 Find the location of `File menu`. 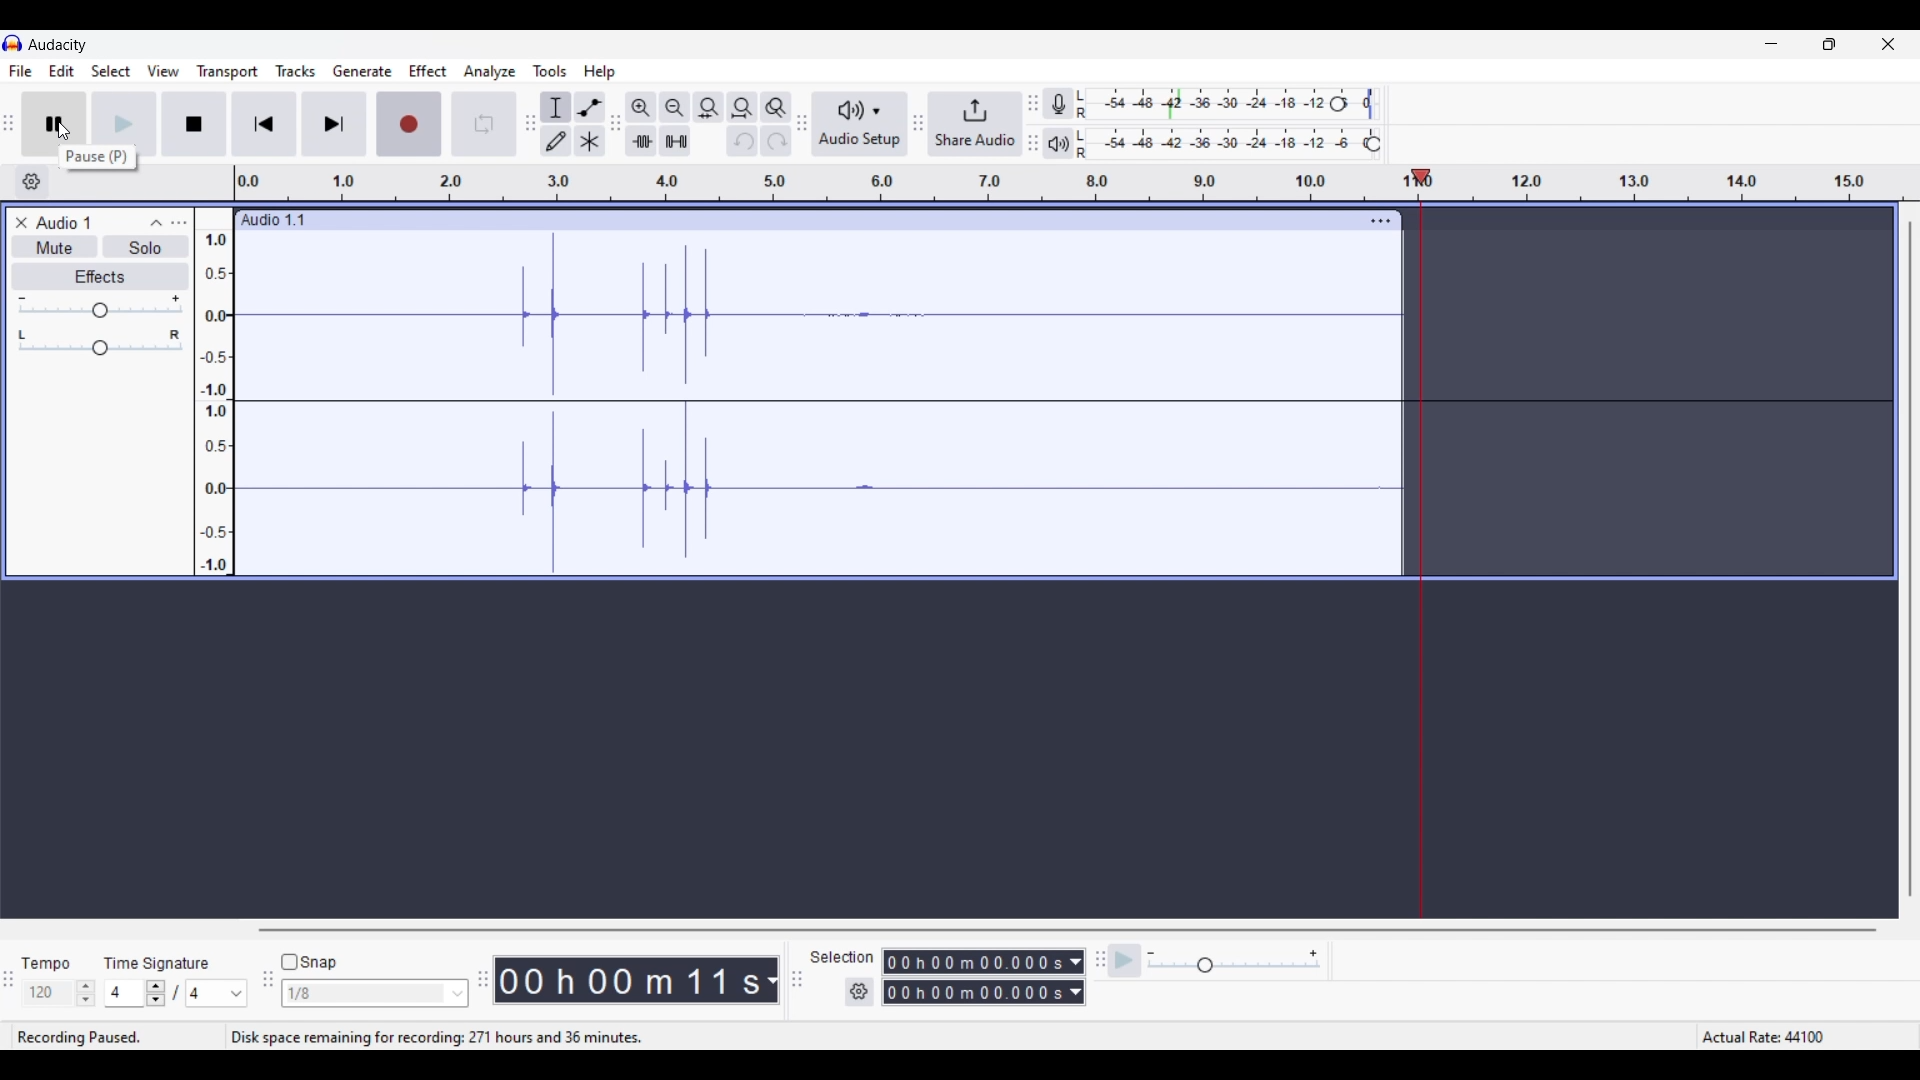

File menu is located at coordinates (20, 72).